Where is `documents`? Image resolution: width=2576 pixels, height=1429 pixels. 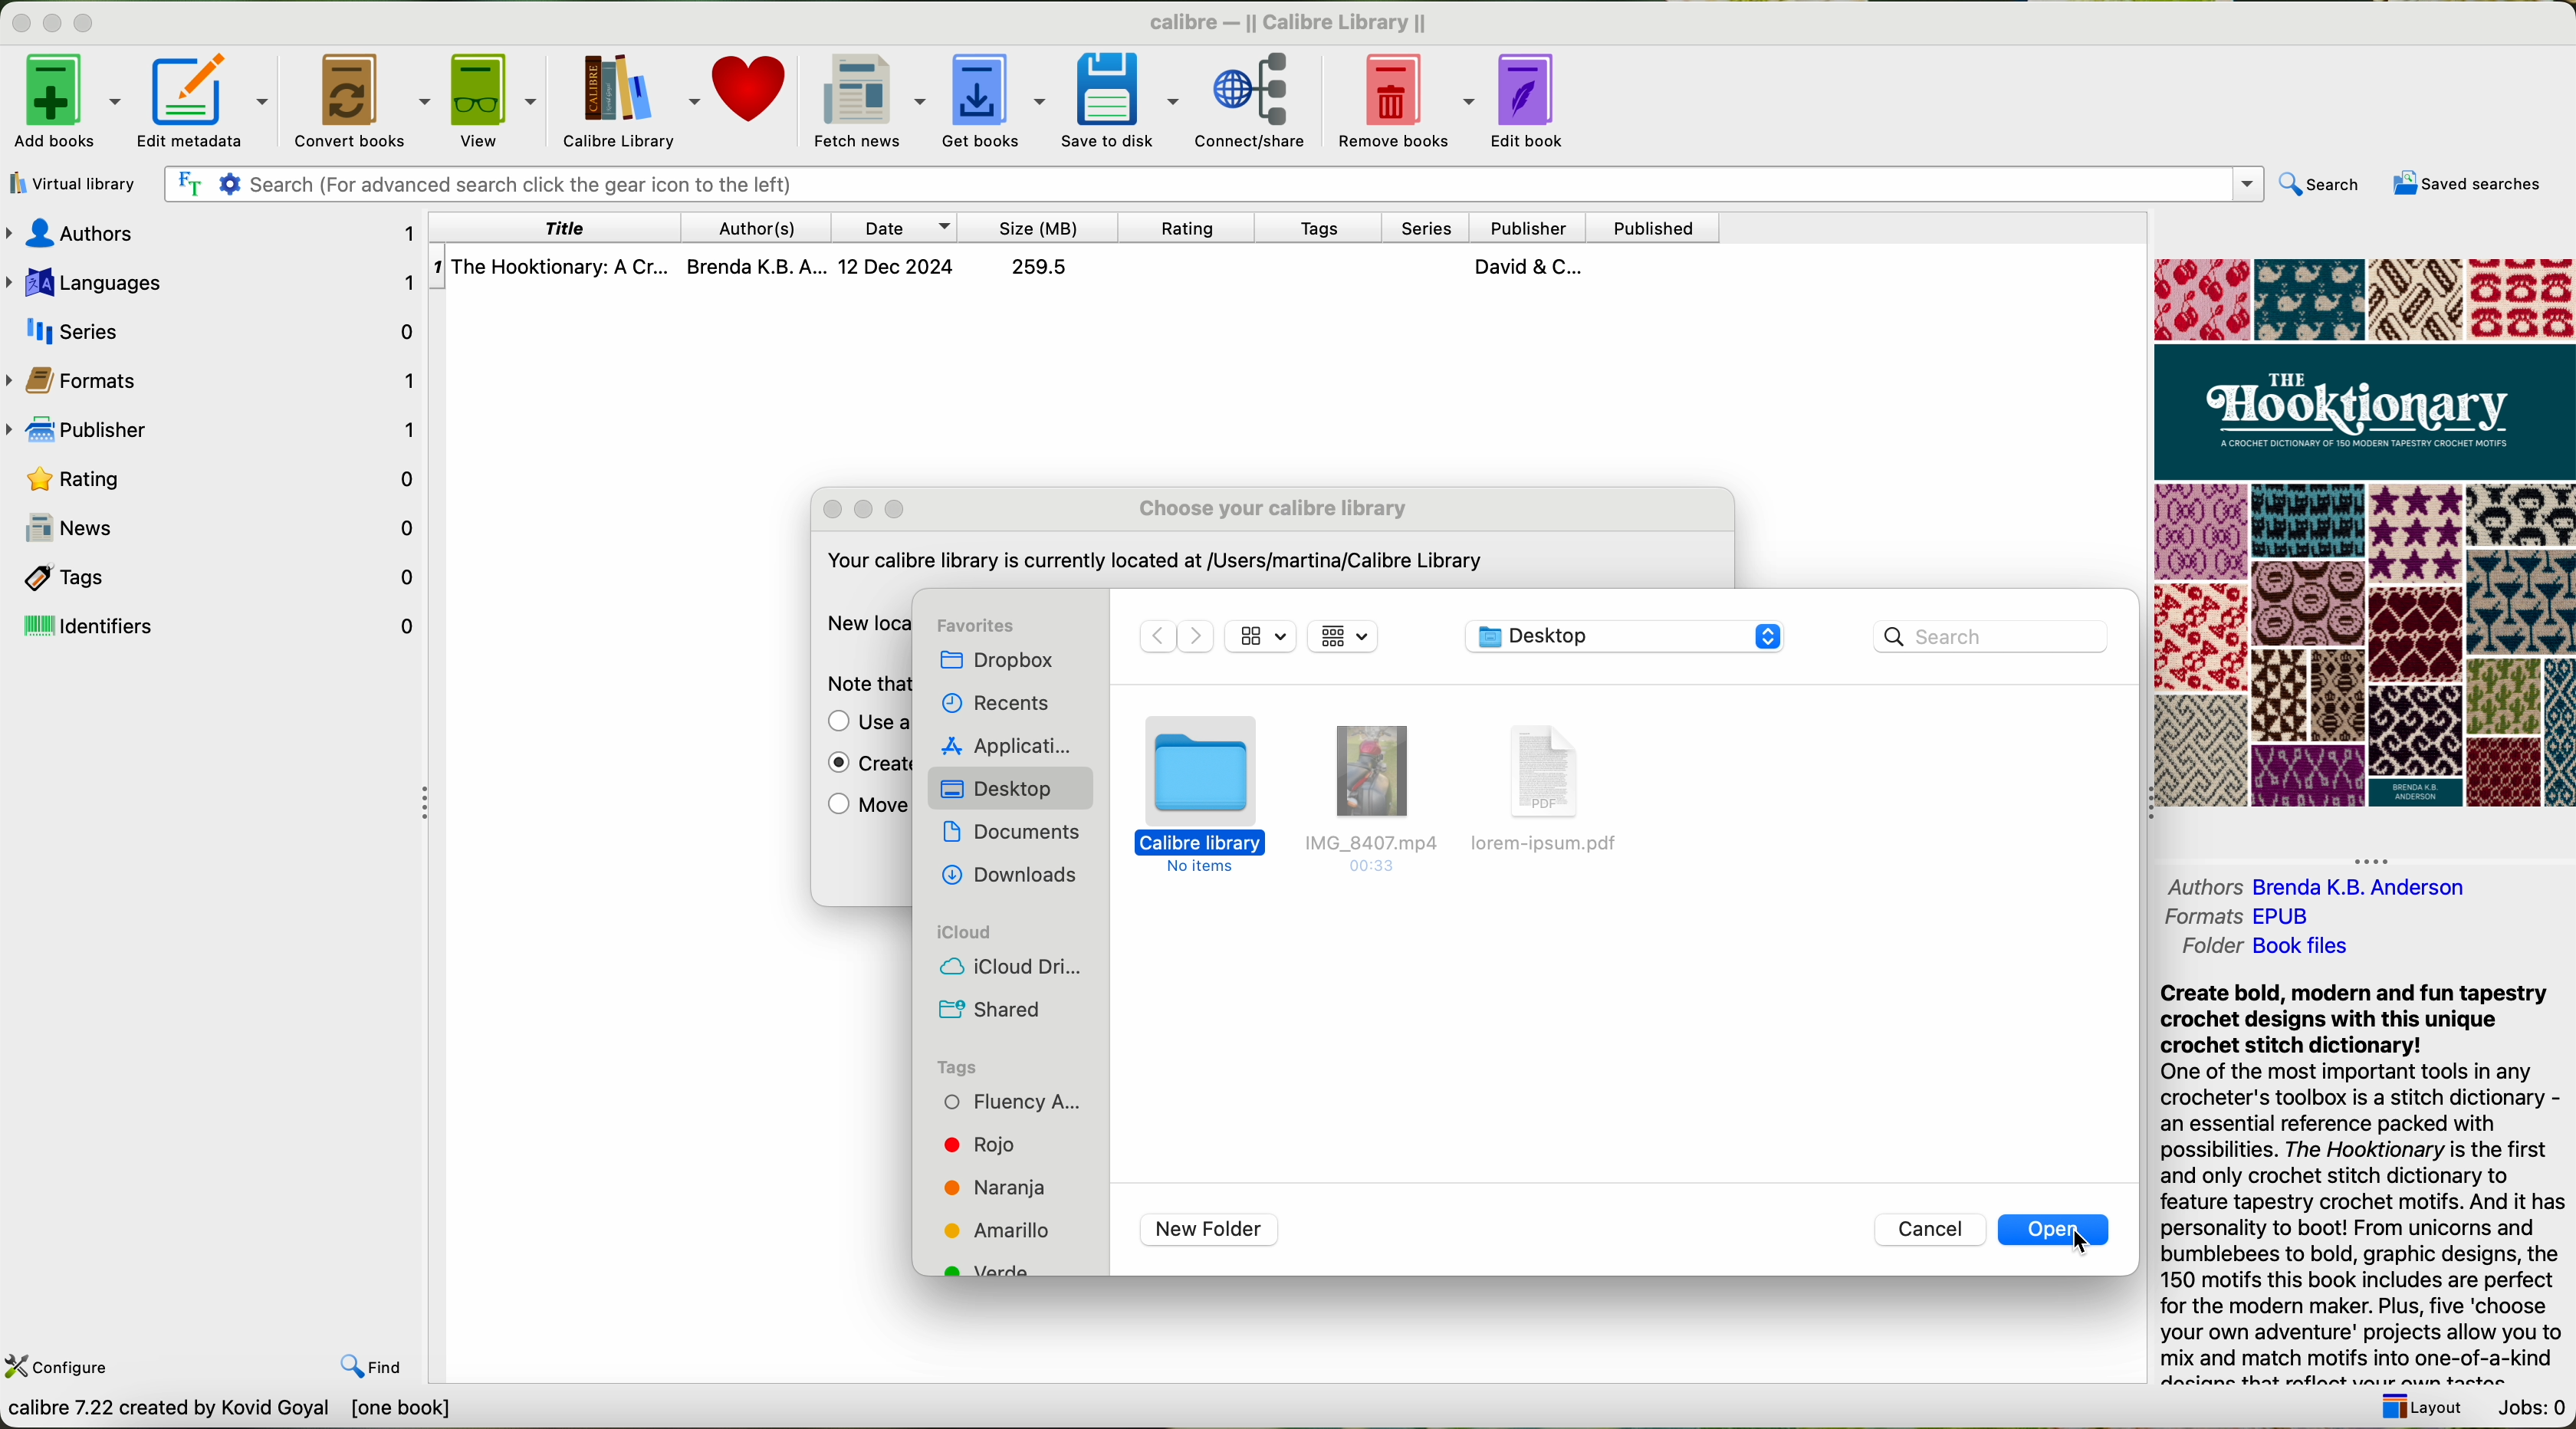
documents is located at coordinates (1001, 834).